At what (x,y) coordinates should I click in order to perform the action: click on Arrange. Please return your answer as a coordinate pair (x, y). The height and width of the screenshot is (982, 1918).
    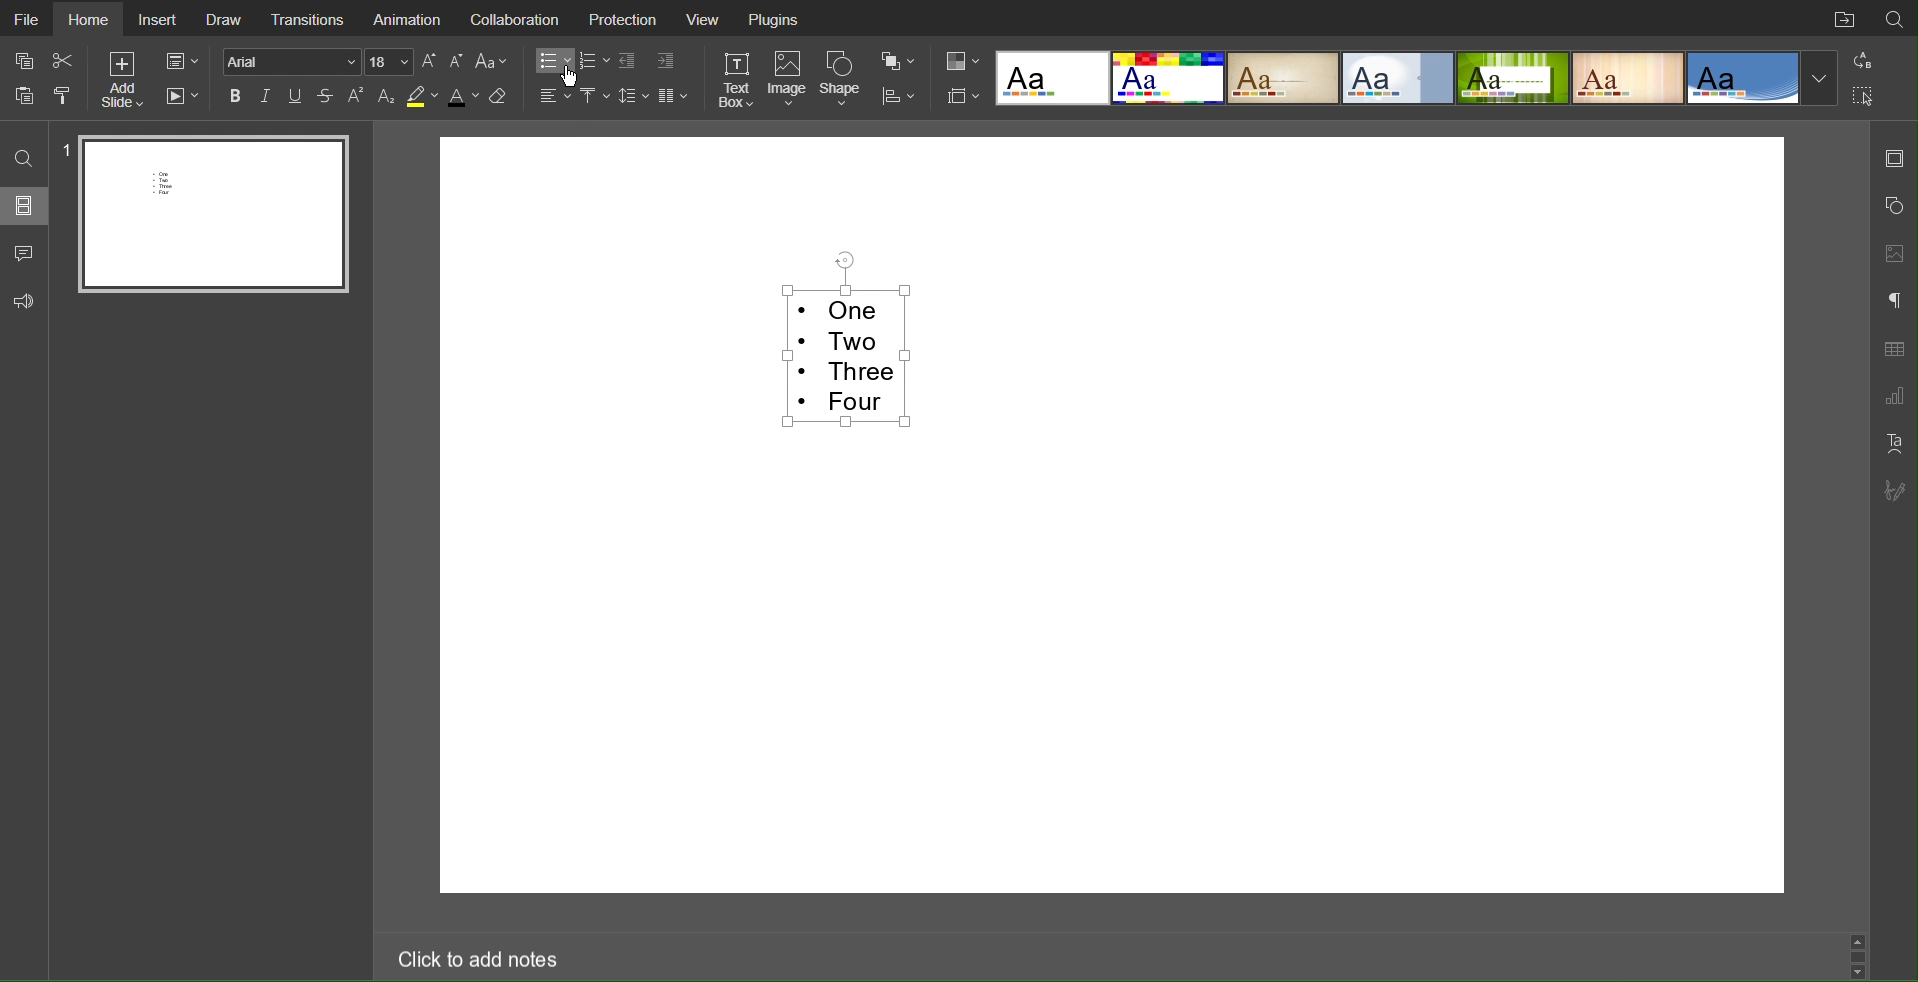
    Looking at the image, I should click on (898, 62).